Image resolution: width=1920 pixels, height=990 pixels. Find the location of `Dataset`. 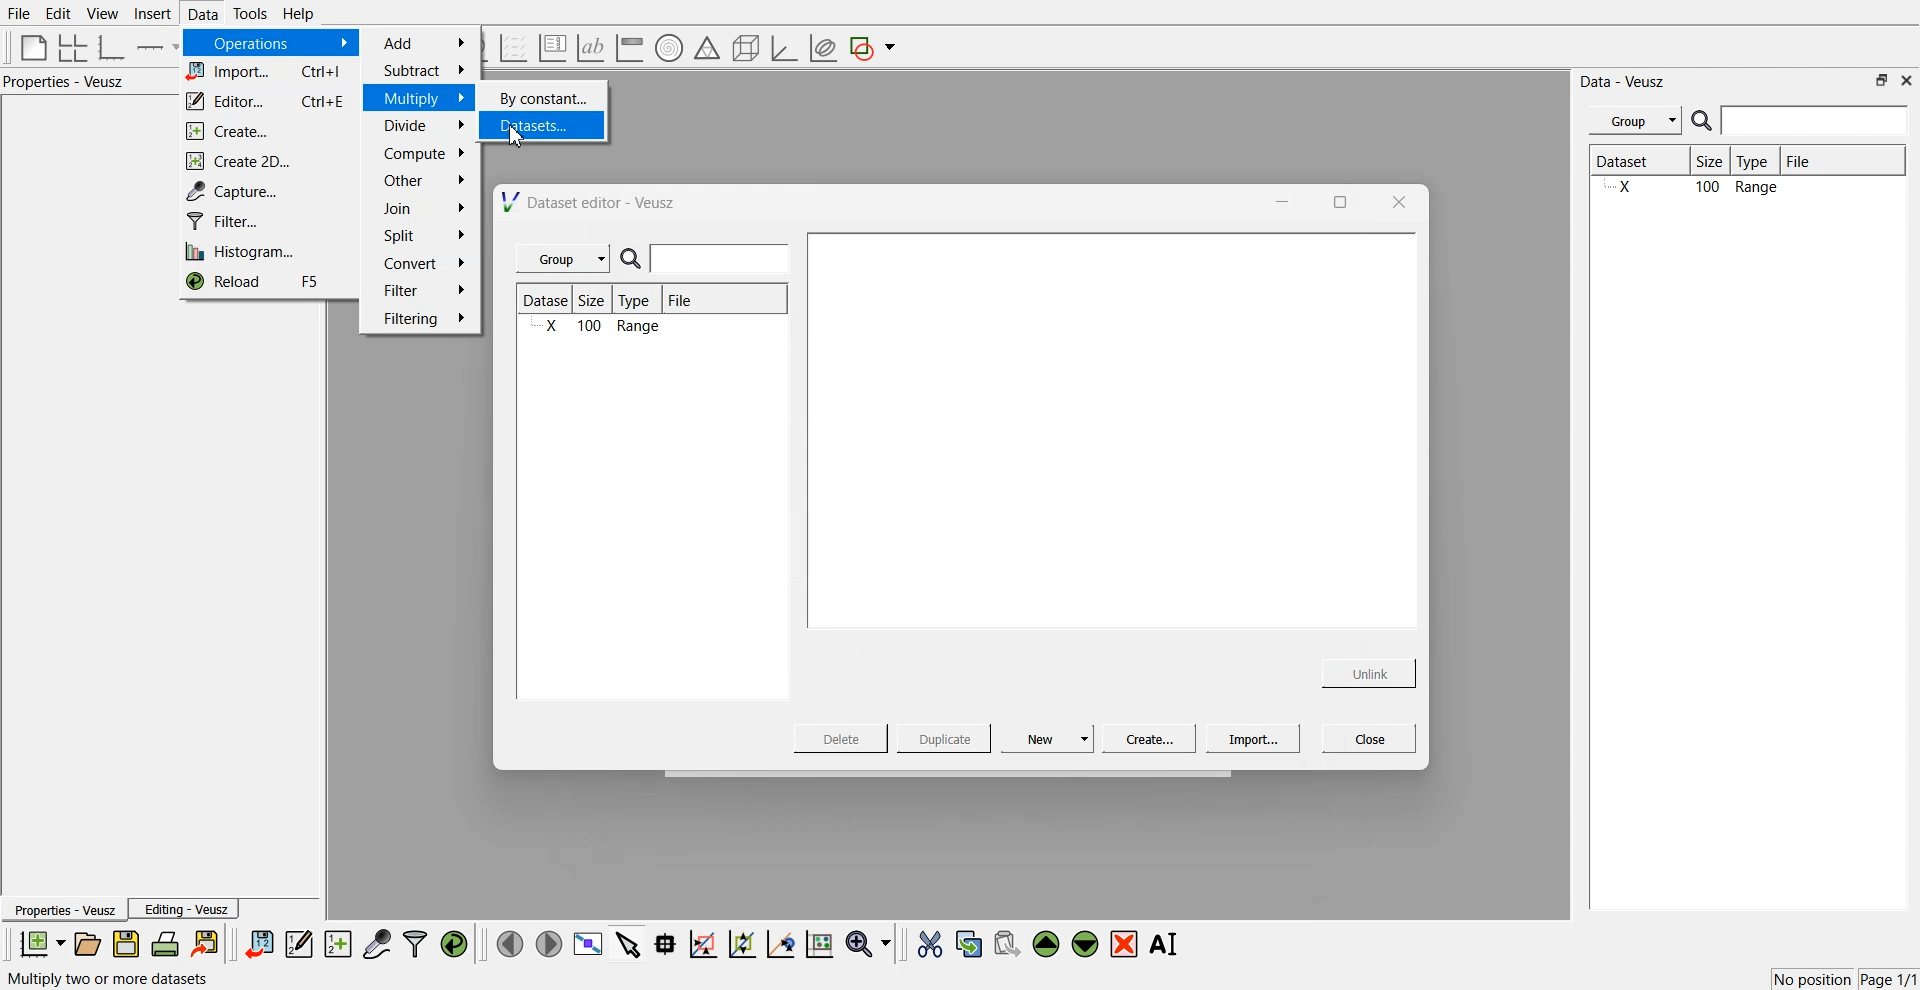

Dataset is located at coordinates (1638, 163).